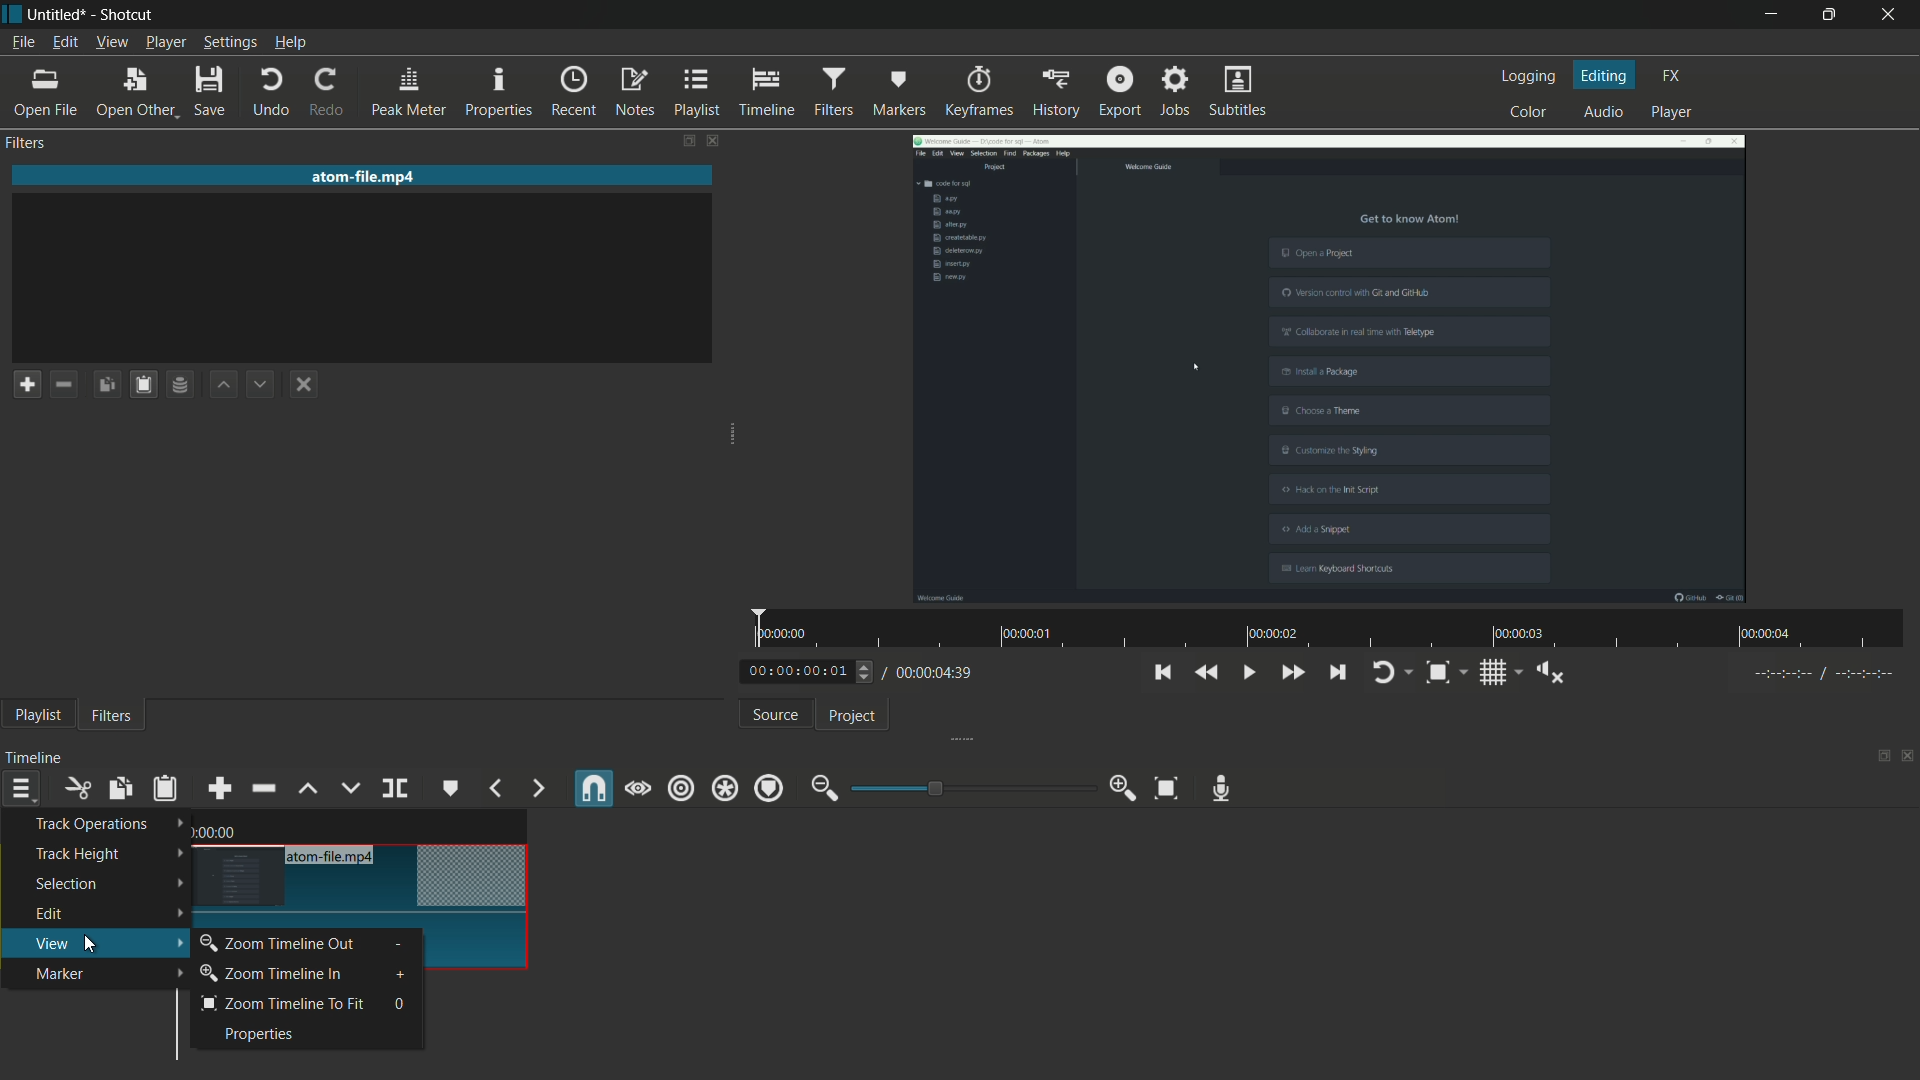 The image size is (1920, 1080). I want to click on quickly play forward, so click(1291, 672).